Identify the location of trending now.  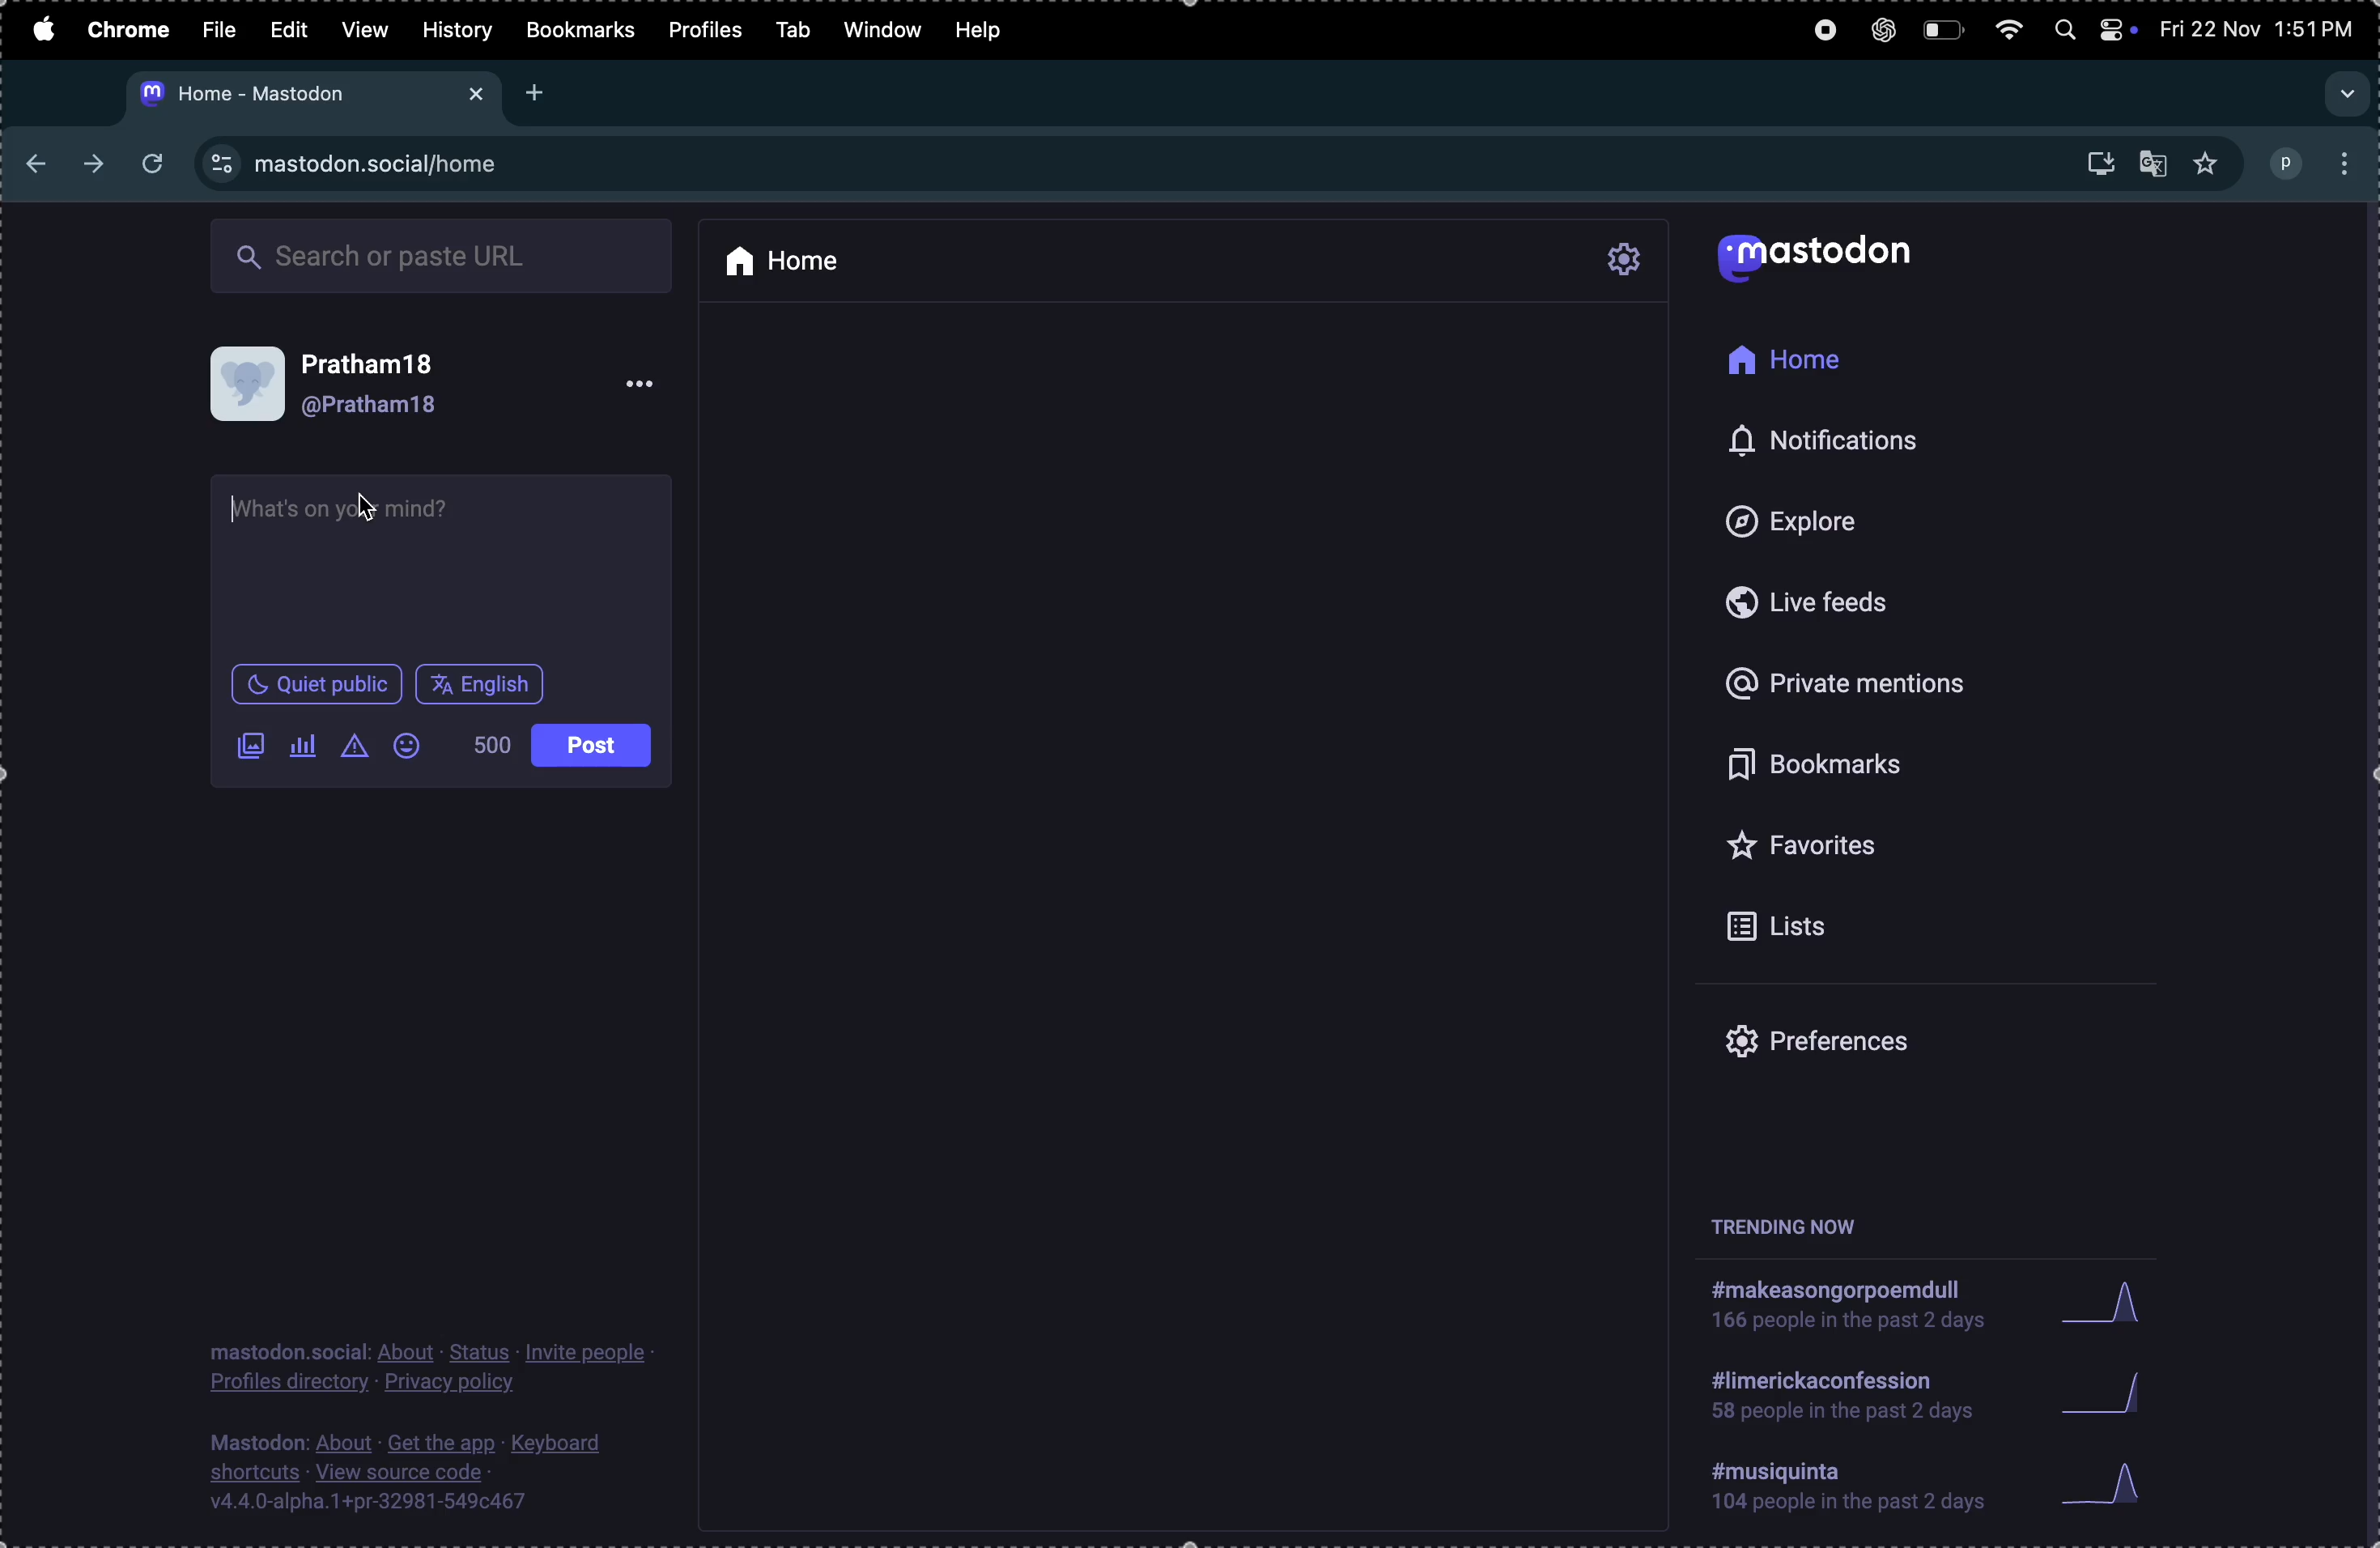
(1787, 1224).